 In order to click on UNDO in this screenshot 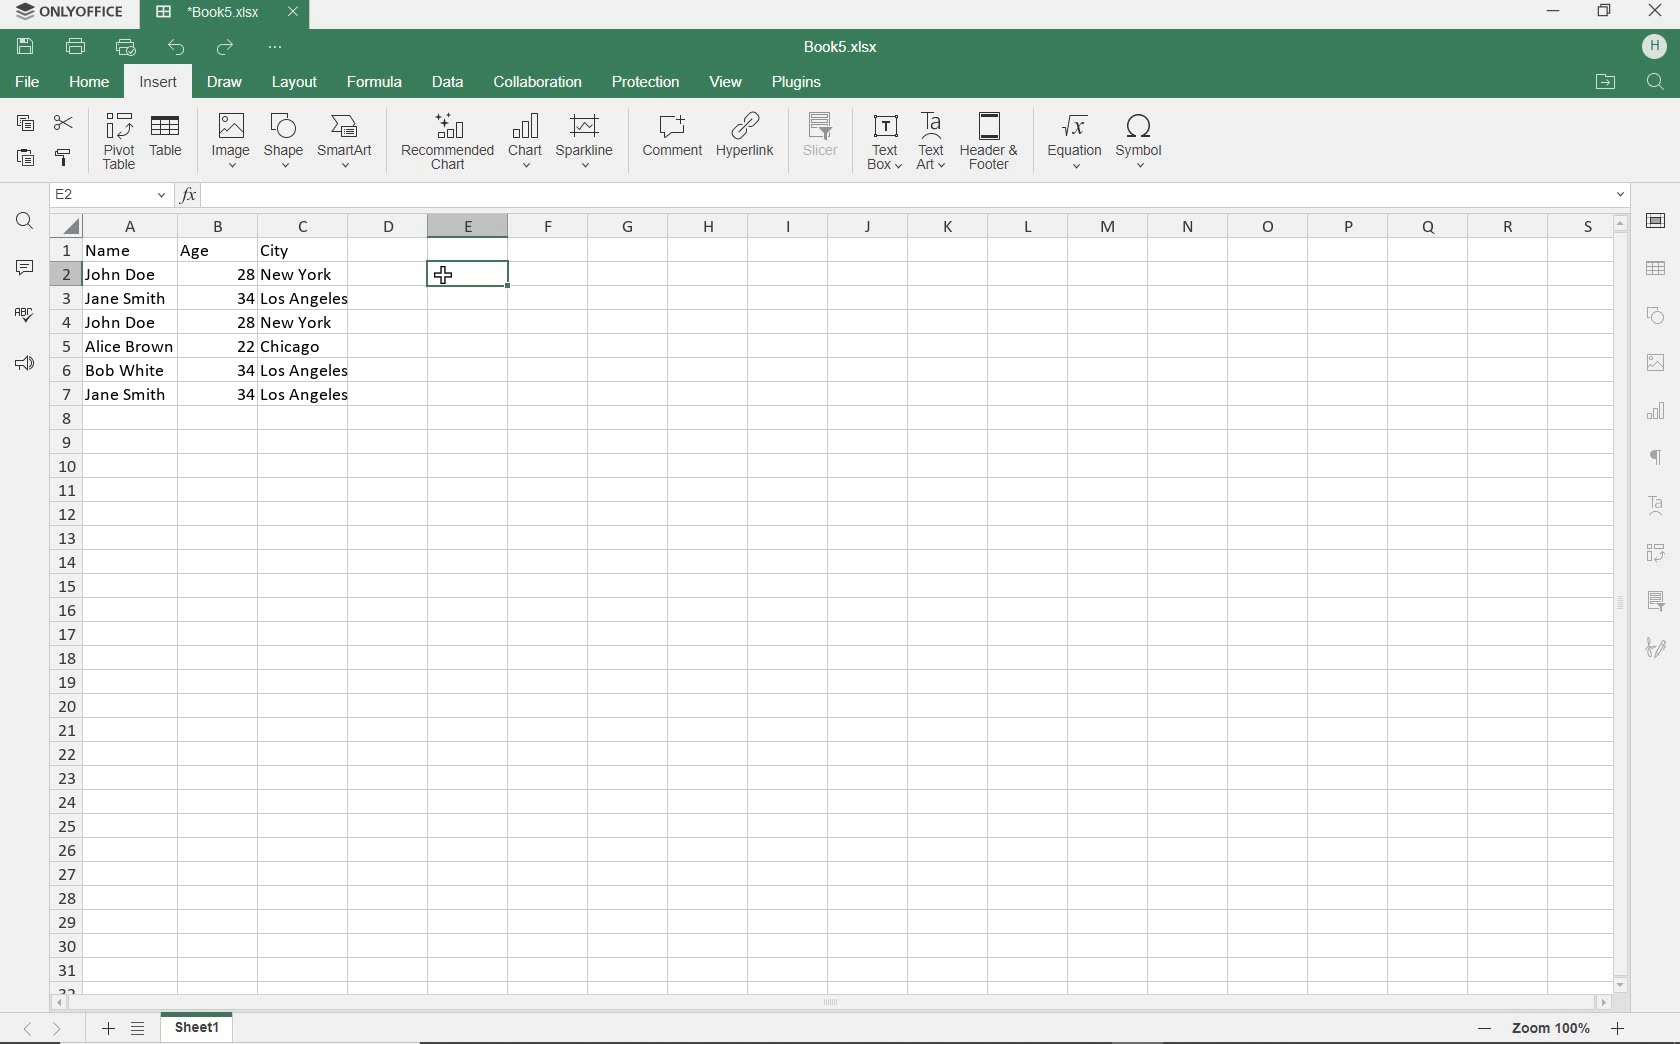, I will do `click(177, 48)`.